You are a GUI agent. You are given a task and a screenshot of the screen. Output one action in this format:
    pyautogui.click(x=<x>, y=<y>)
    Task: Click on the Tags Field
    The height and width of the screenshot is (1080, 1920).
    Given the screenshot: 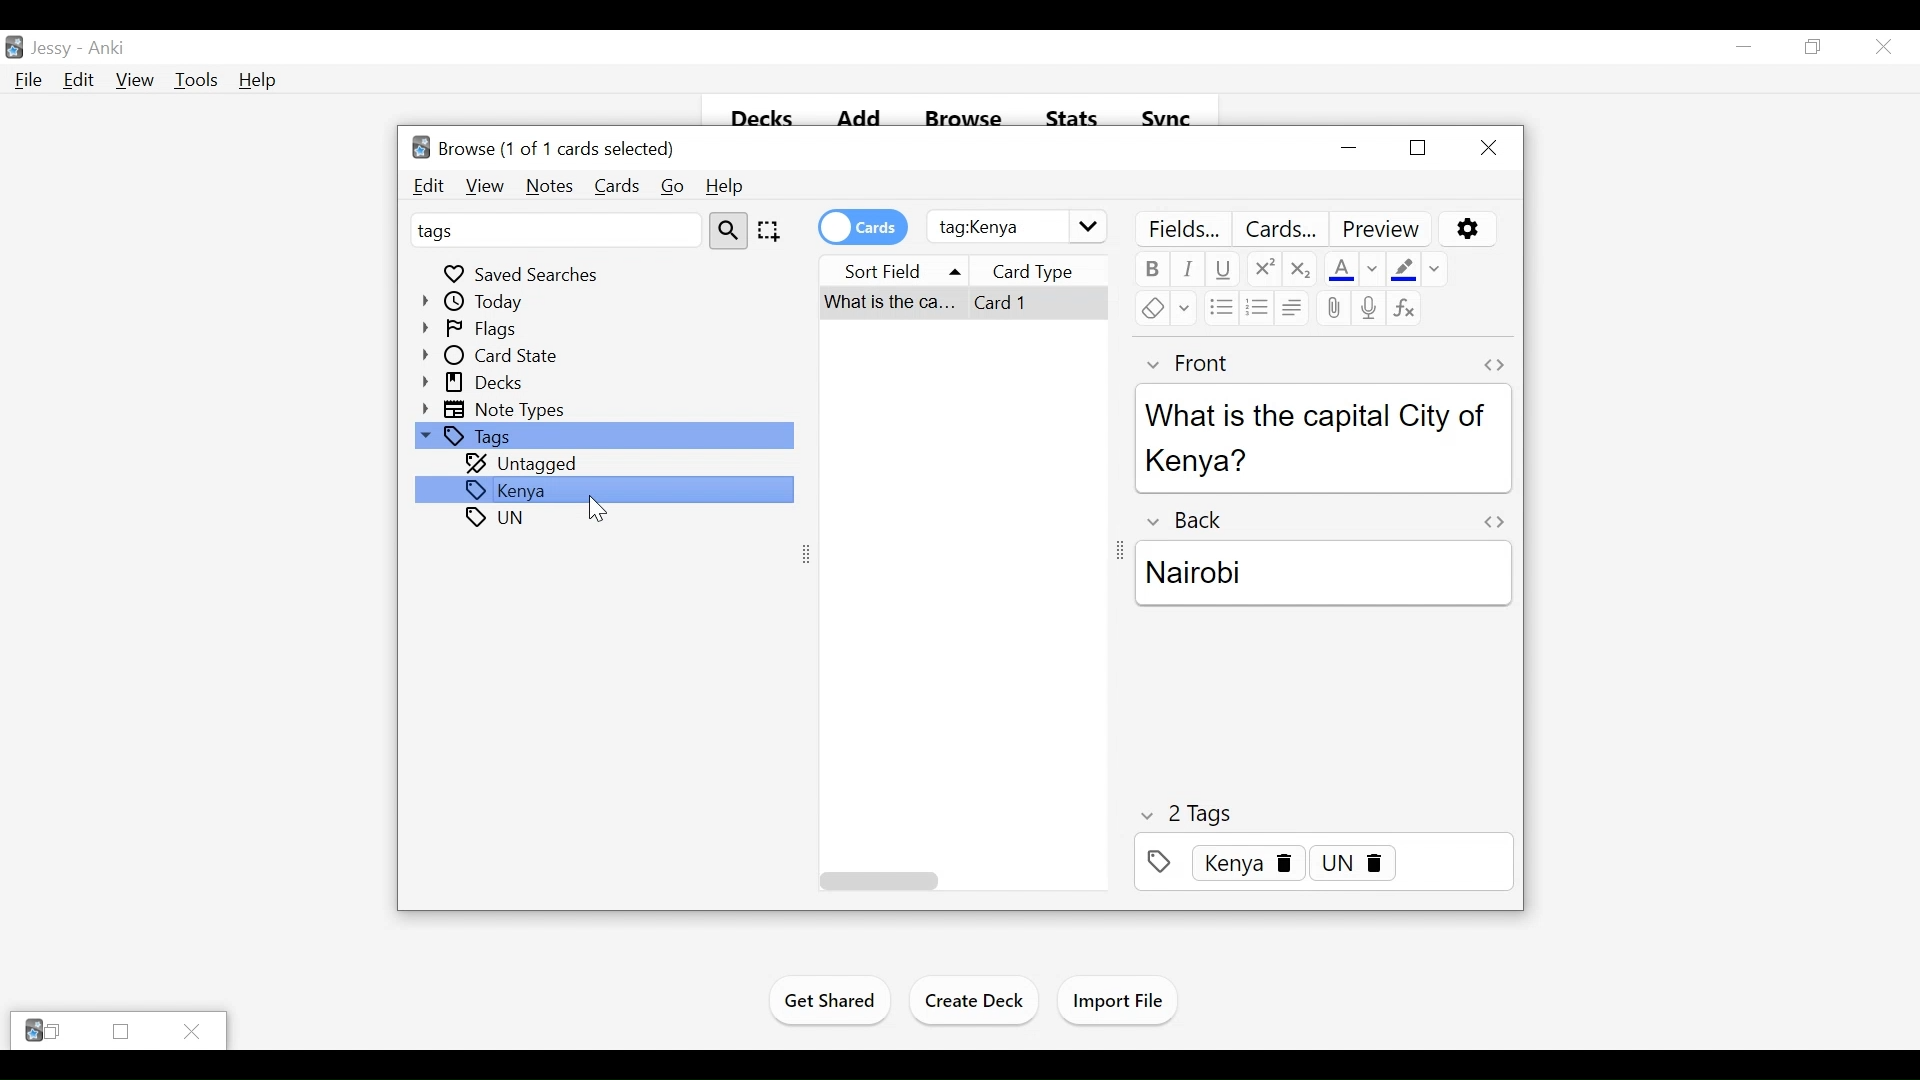 What is the action you would take?
    pyautogui.click(x=1323, y=862)
    